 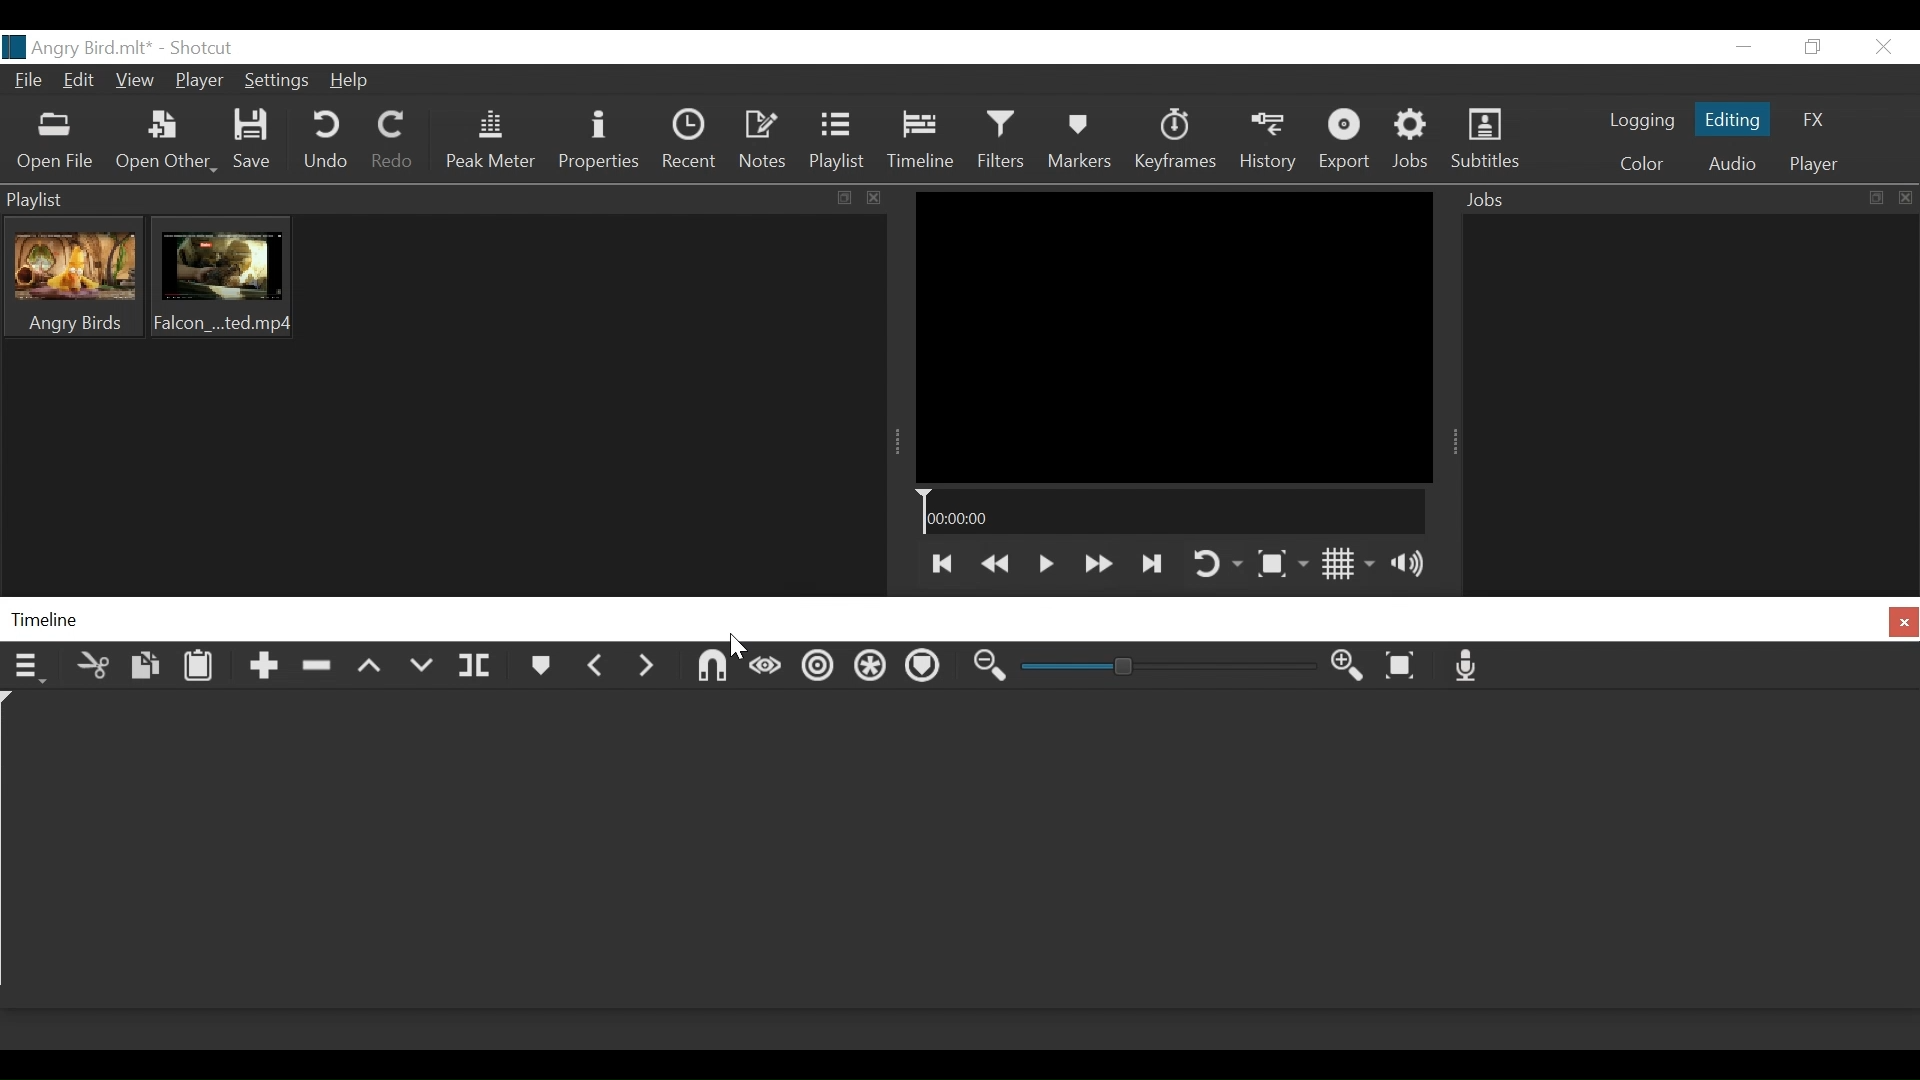 What do you see at coordinates (1173, 140) in the screenshot?
I see `Keyframes` at bounding box center [1173, 140].